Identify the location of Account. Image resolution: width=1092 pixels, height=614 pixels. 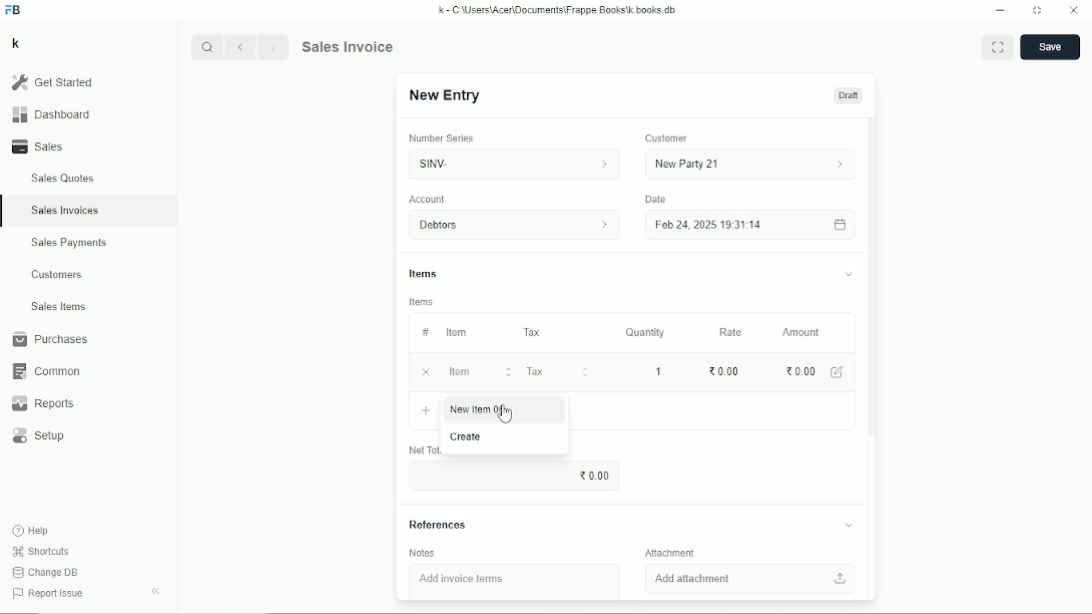
(428, 199).